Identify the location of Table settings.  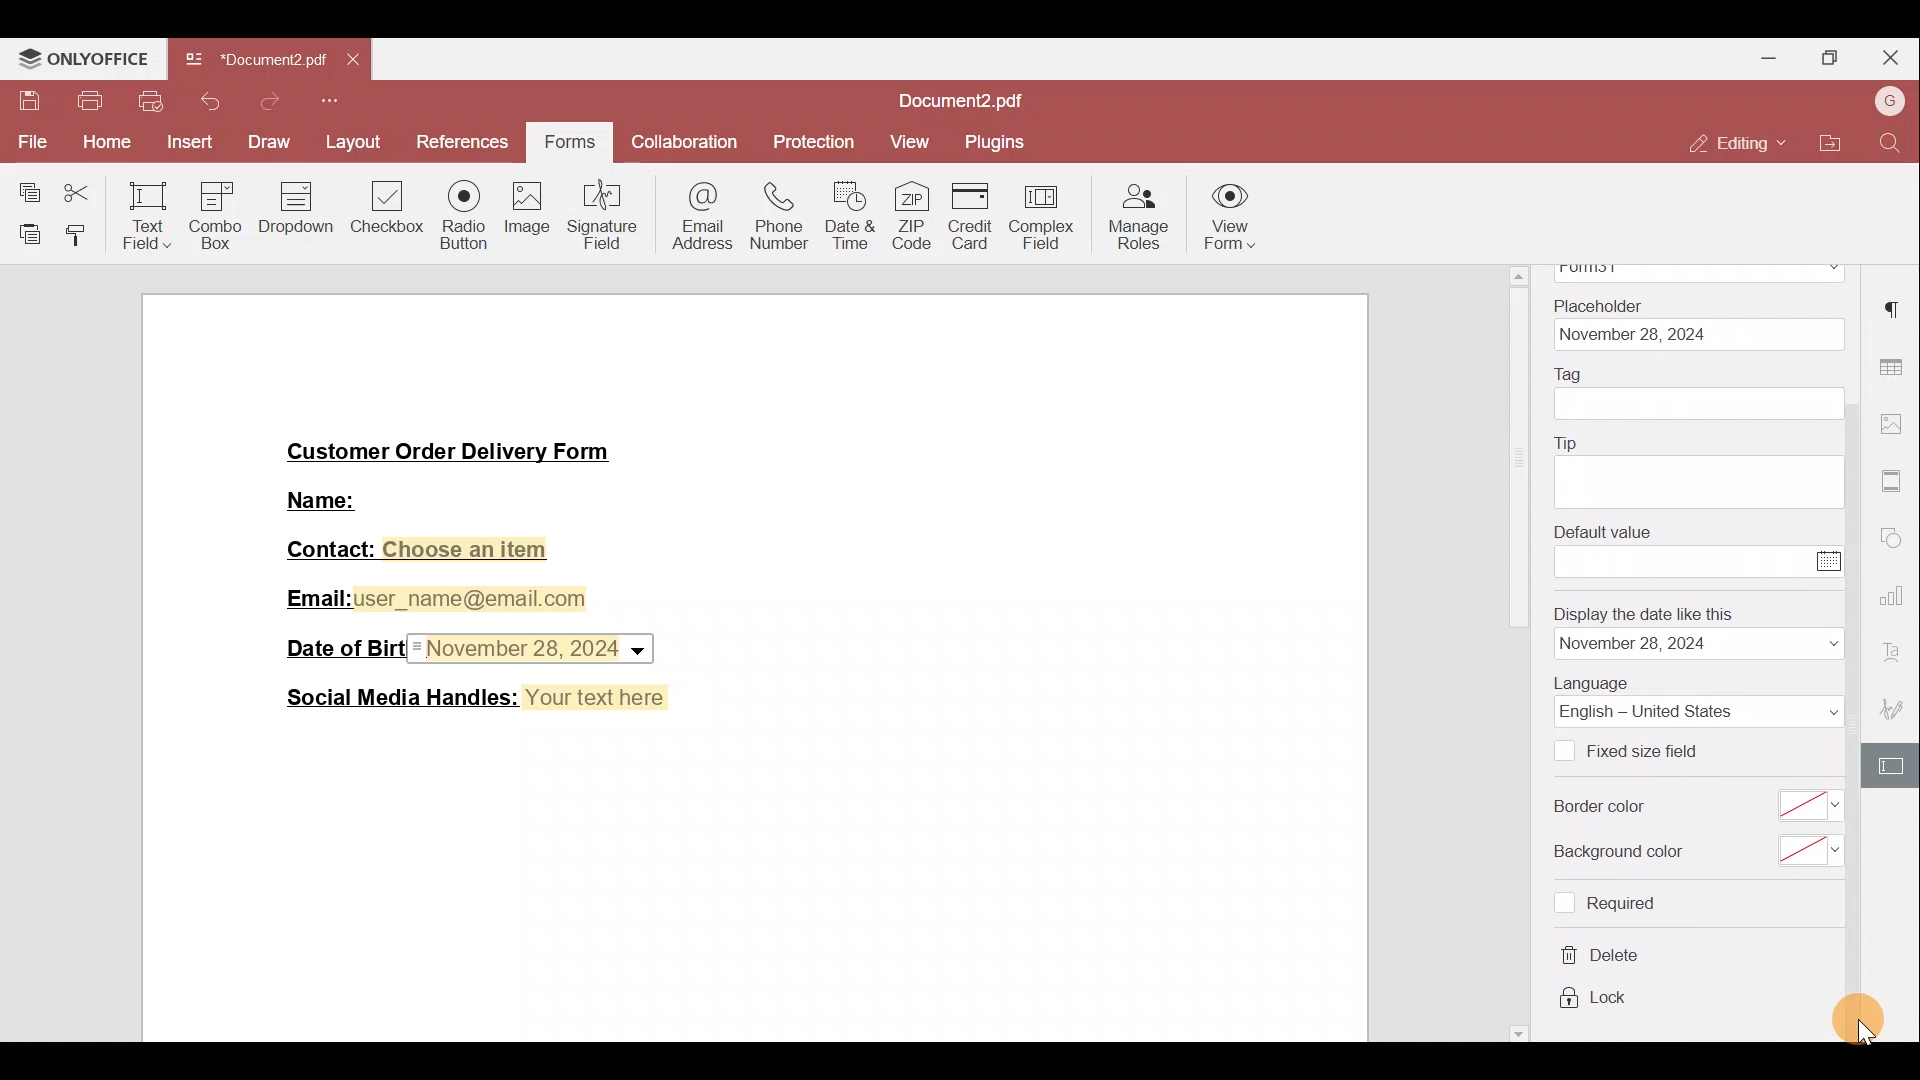
(1896, 368).